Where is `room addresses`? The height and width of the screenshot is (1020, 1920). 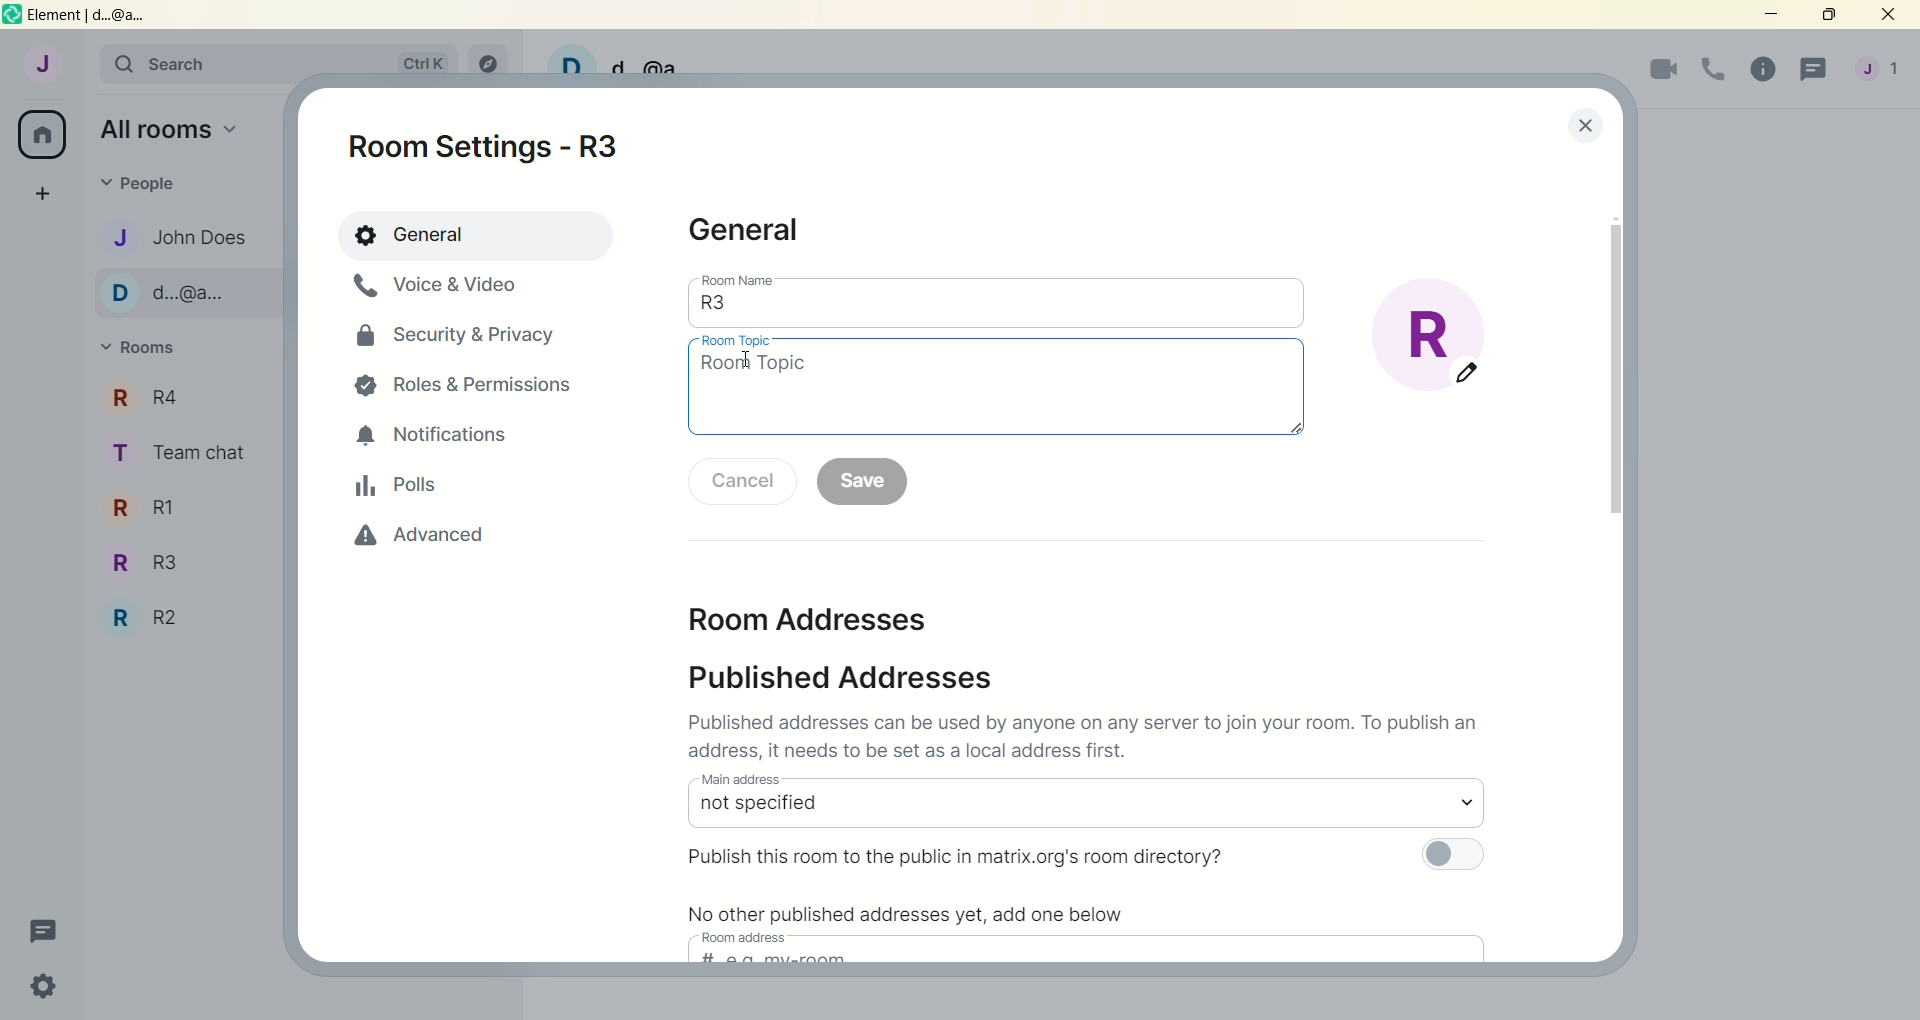
room addresses is located at coordinates (809, 623).